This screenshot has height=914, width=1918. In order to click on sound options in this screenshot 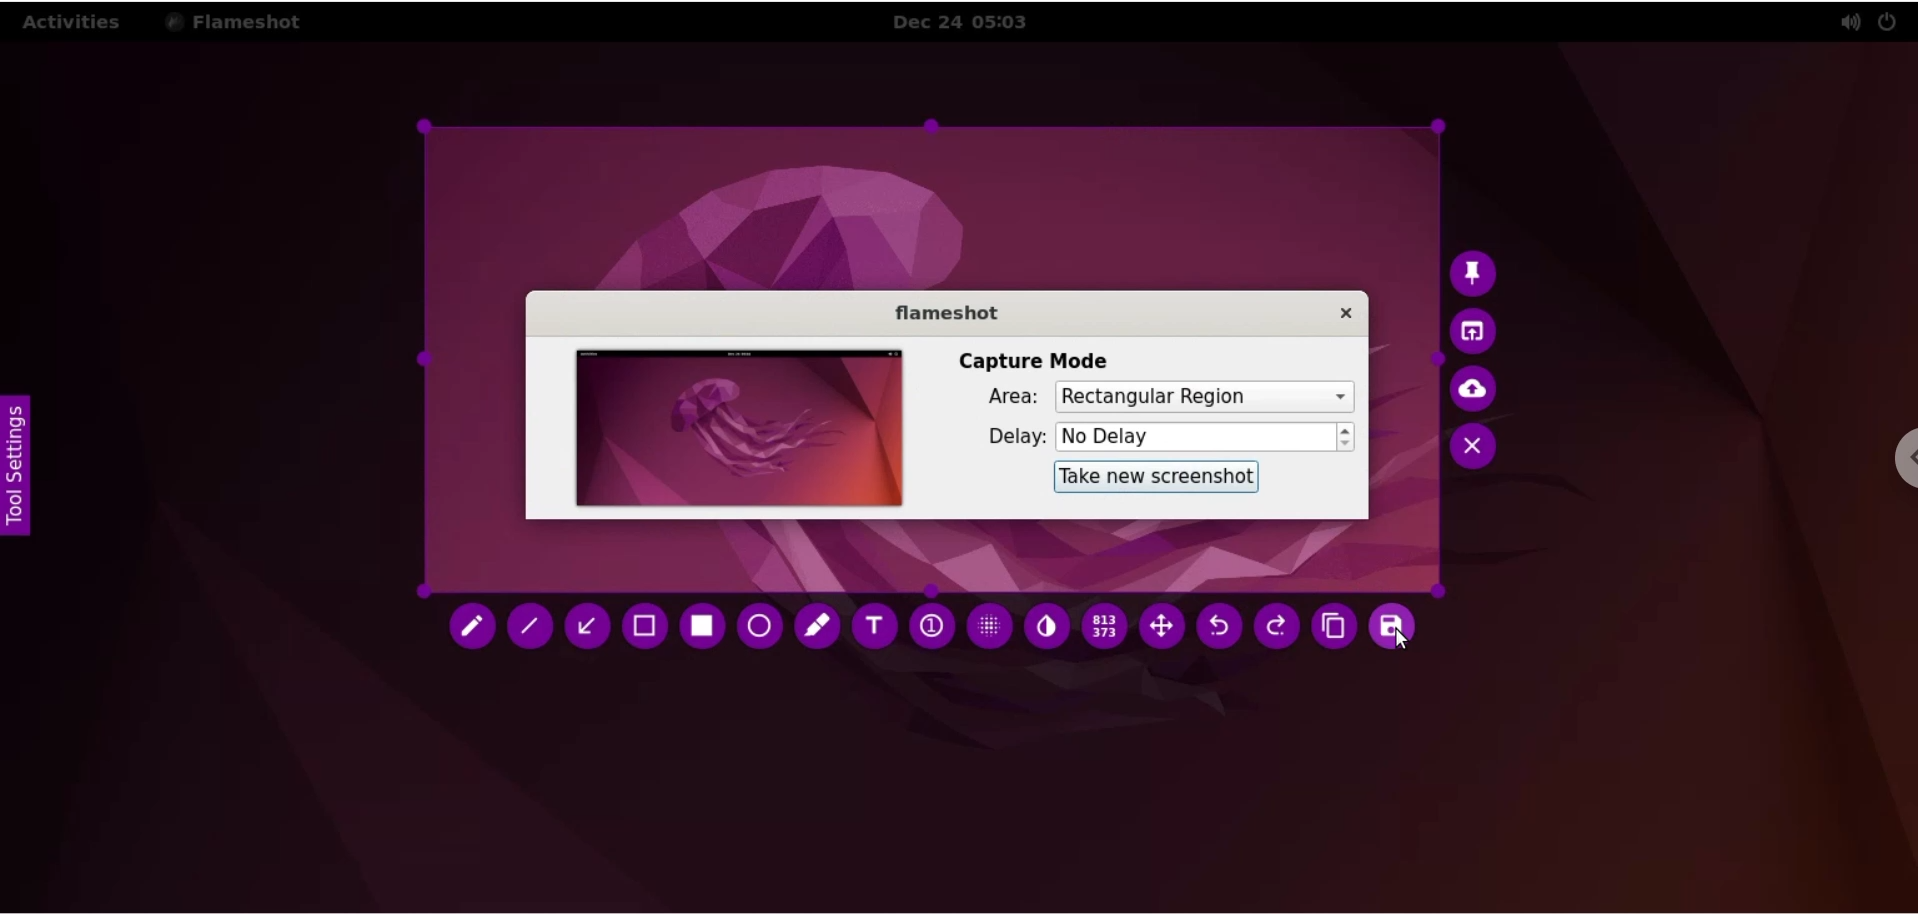, I will do `click(1849, 22)`.